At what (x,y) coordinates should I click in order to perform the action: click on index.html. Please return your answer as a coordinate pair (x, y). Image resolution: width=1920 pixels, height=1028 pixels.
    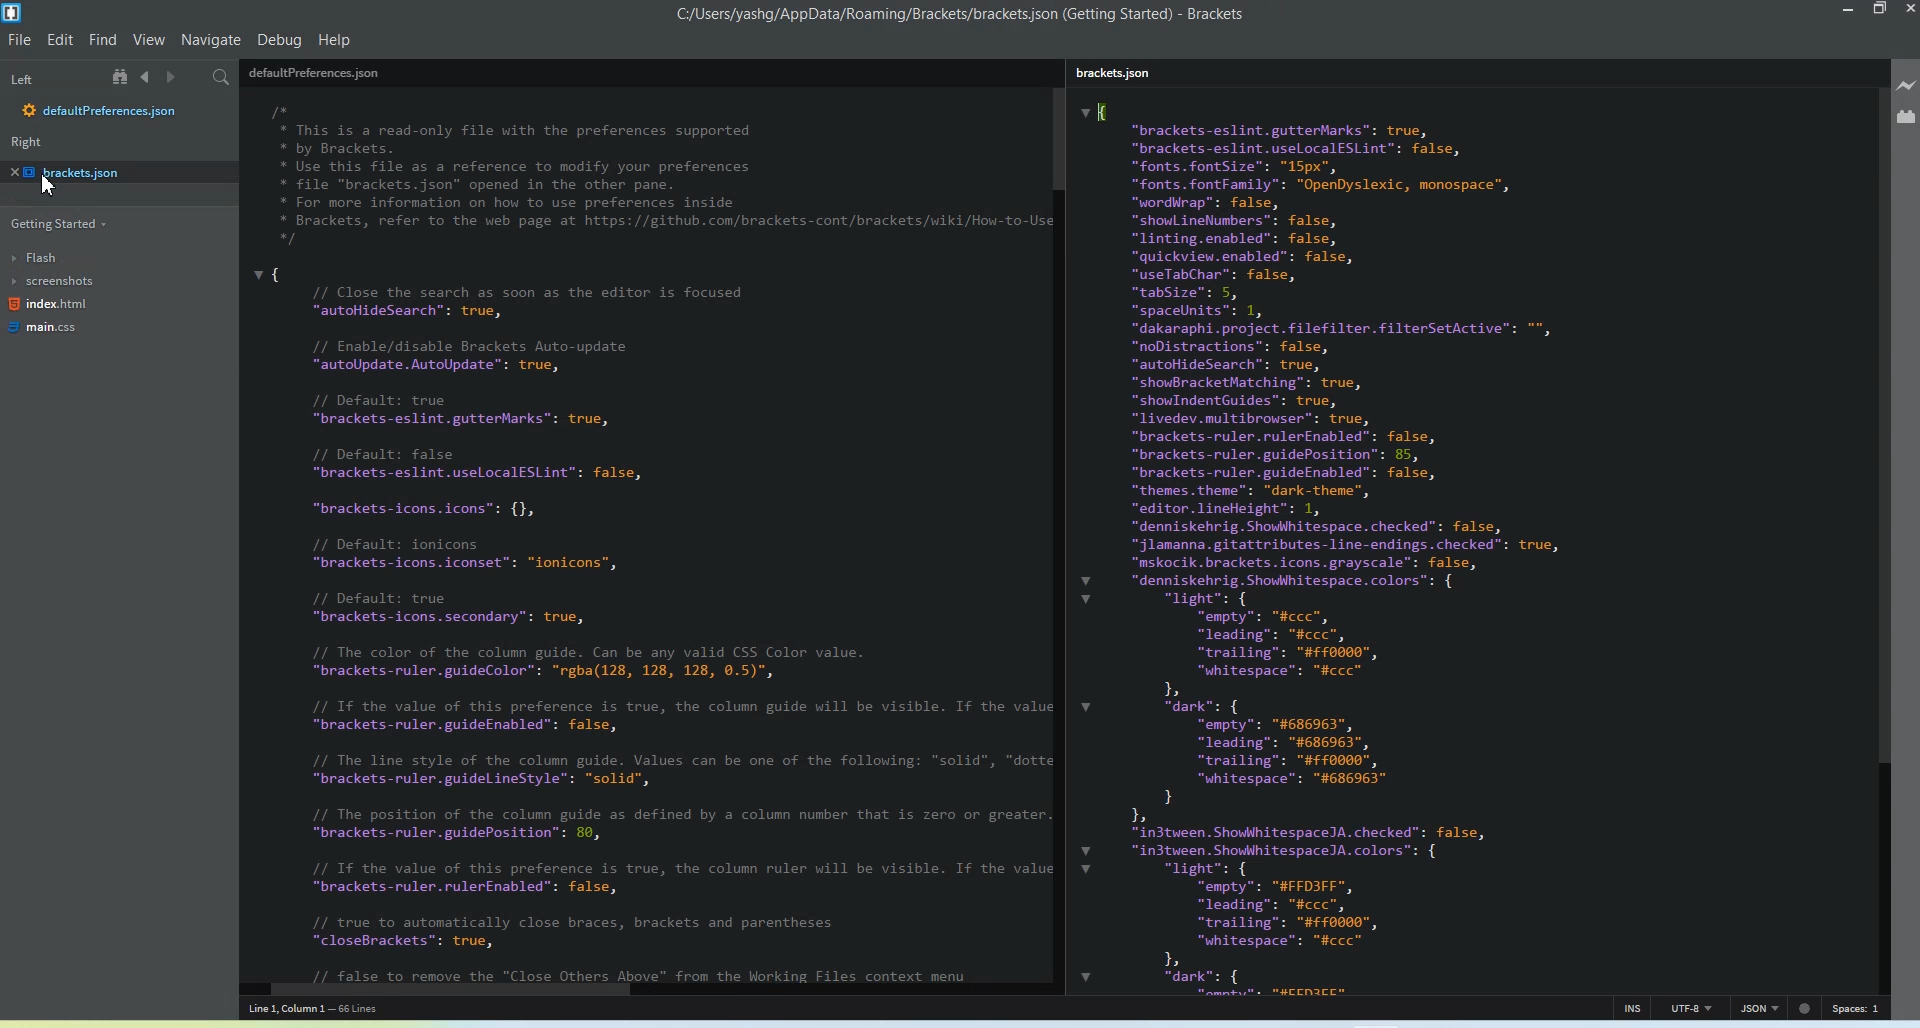
    Looking at the image, I should click on (48, 307).